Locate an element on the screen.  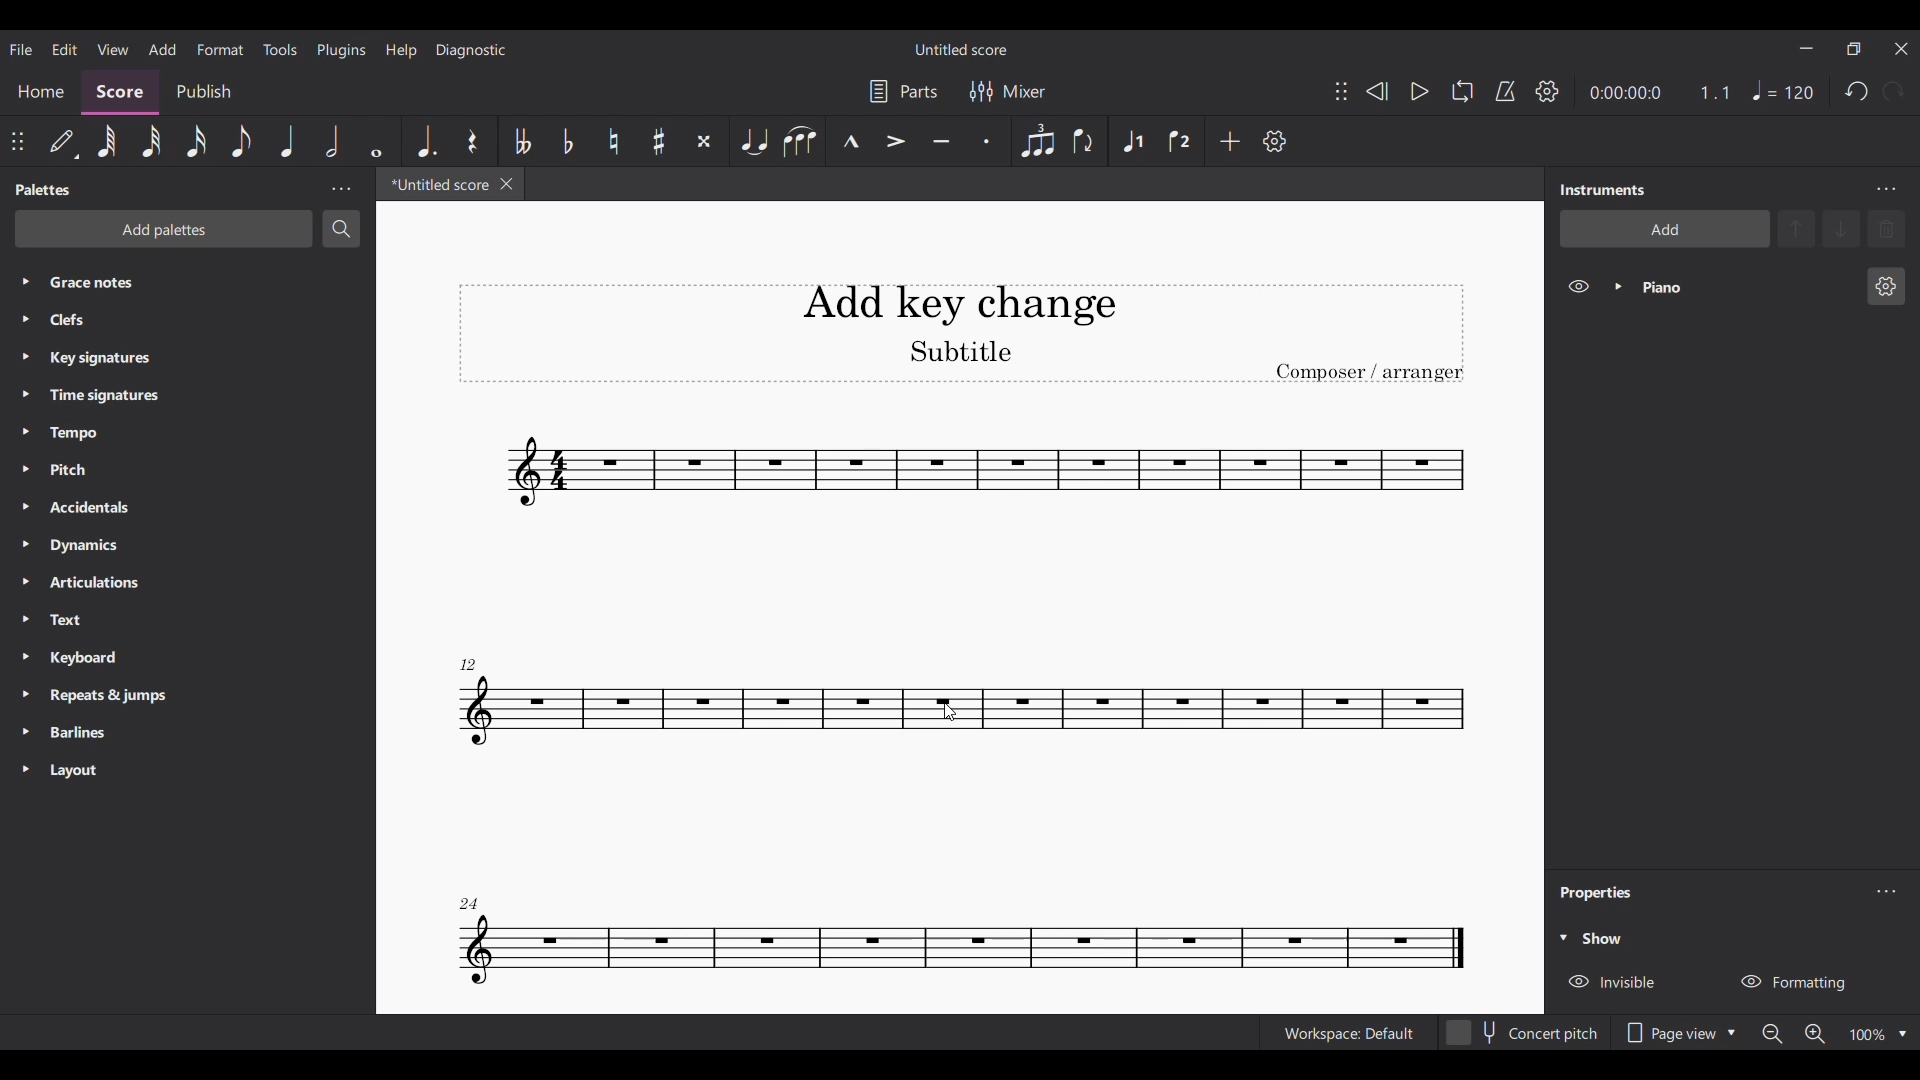
Add tool is located at coordinates (1230, 142).